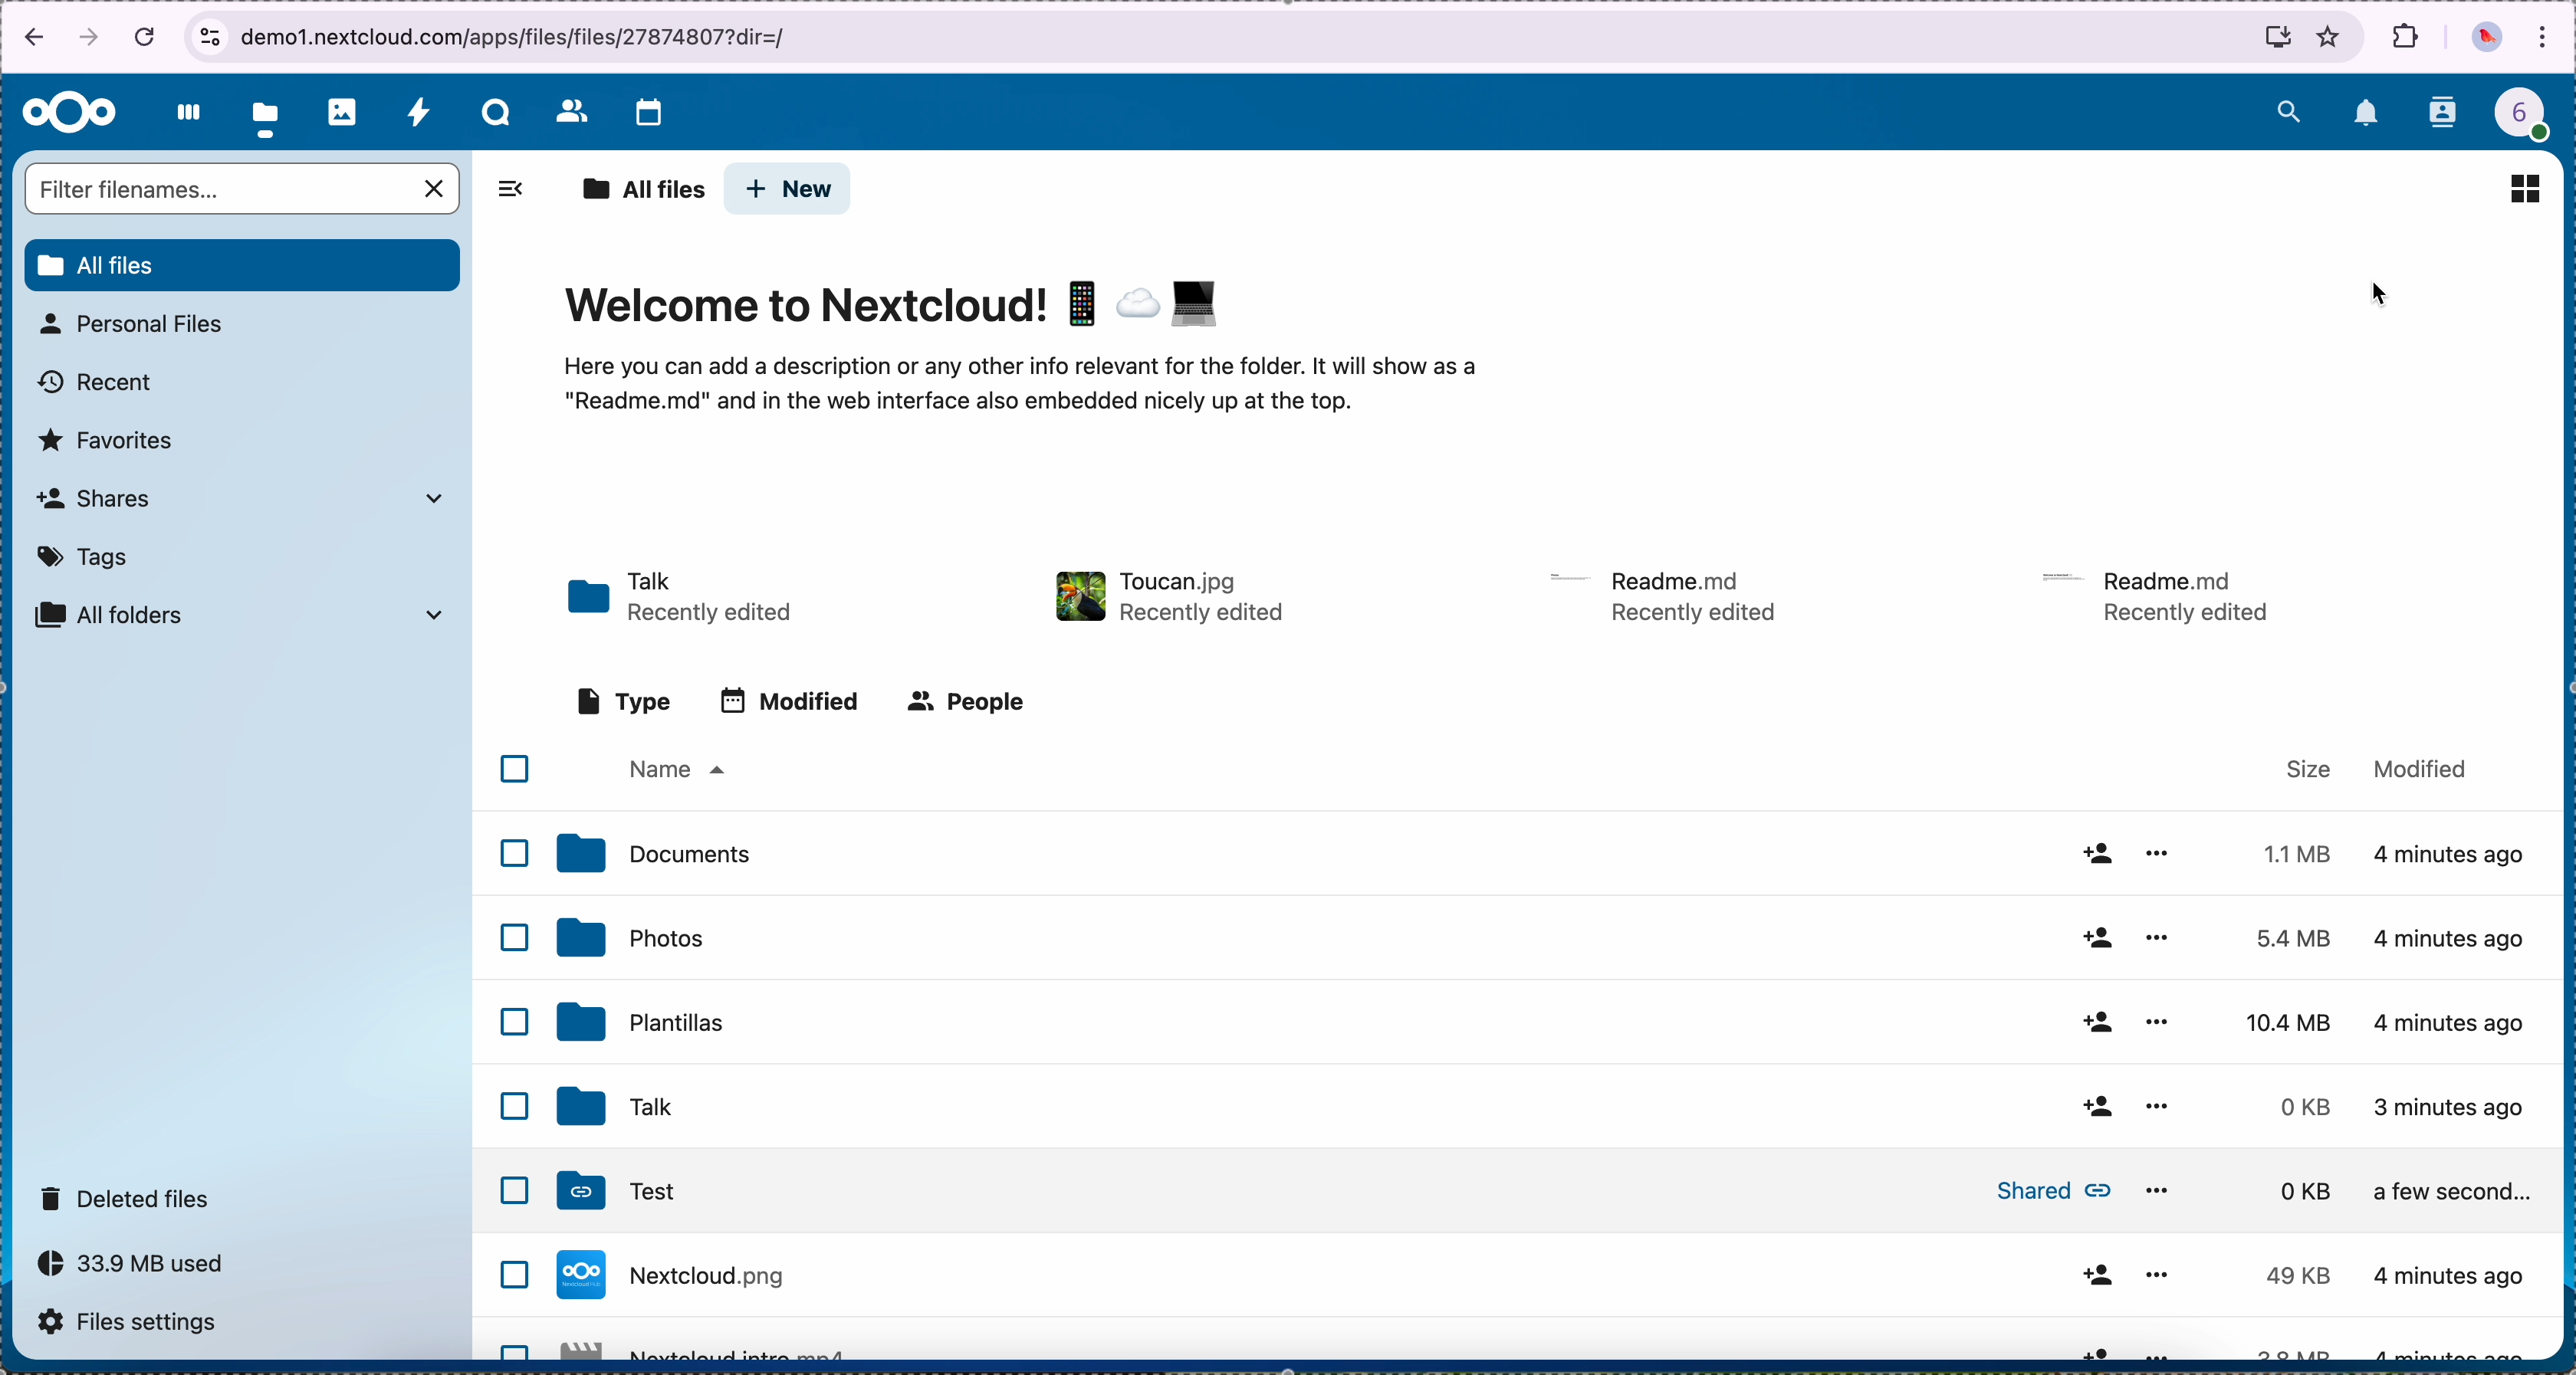 The image size is (2576, 1375). I want to click on 4 minutes ago, so click(2453, 864).